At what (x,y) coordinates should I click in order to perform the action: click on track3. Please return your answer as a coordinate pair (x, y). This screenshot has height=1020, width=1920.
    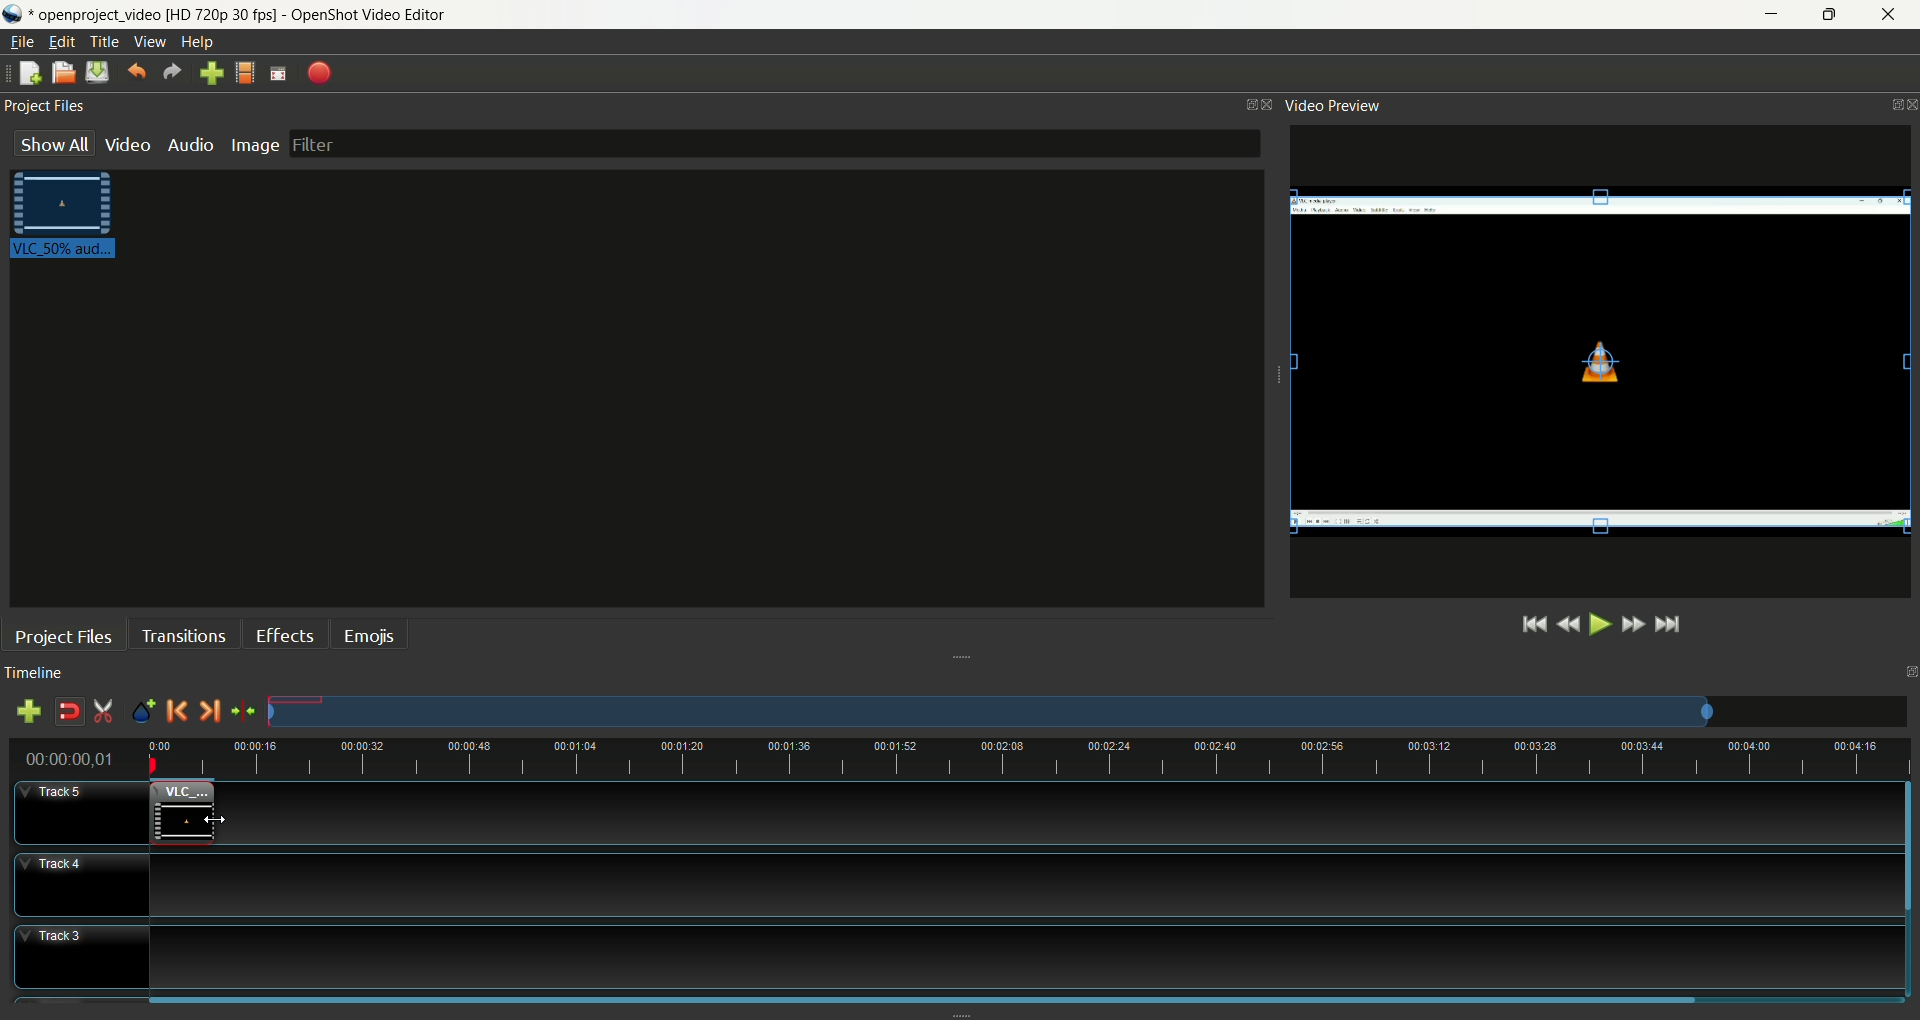
    Looking at the image, I should click on (80, 955).